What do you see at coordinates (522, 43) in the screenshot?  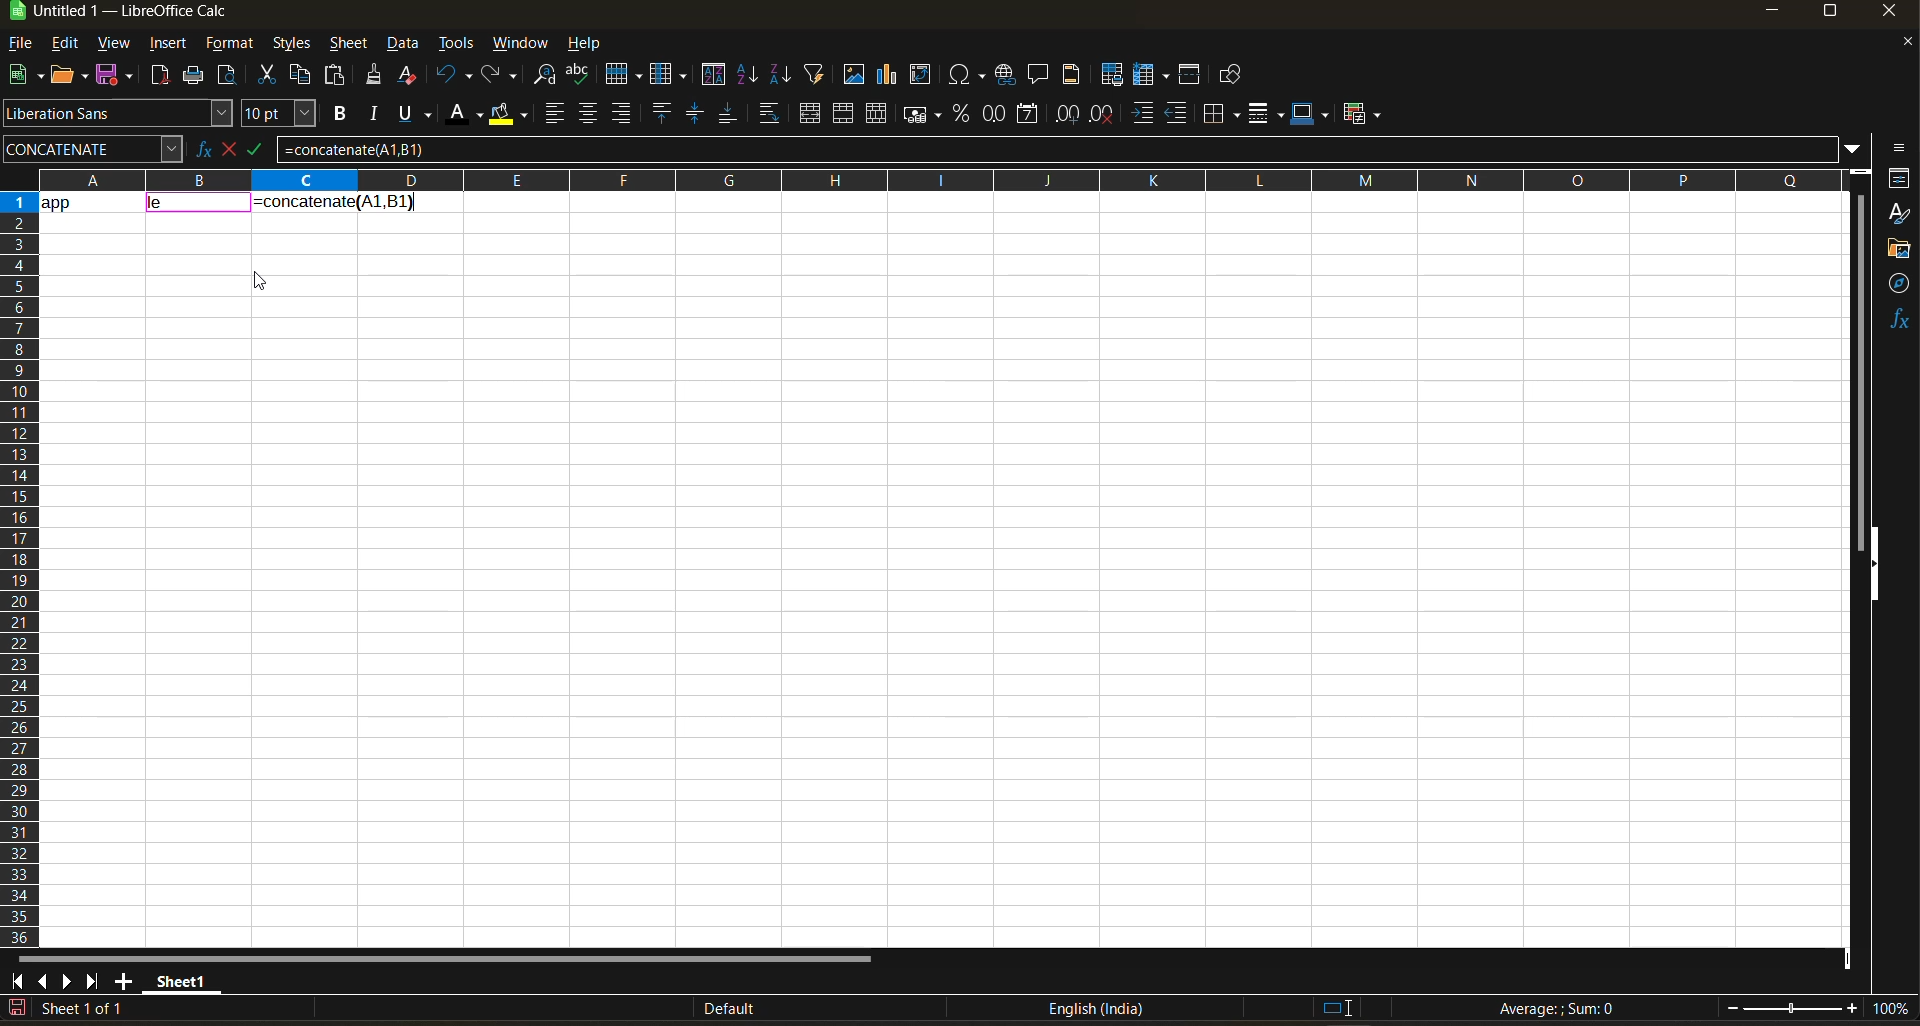 I see `window` at bounding box center [522, 43].